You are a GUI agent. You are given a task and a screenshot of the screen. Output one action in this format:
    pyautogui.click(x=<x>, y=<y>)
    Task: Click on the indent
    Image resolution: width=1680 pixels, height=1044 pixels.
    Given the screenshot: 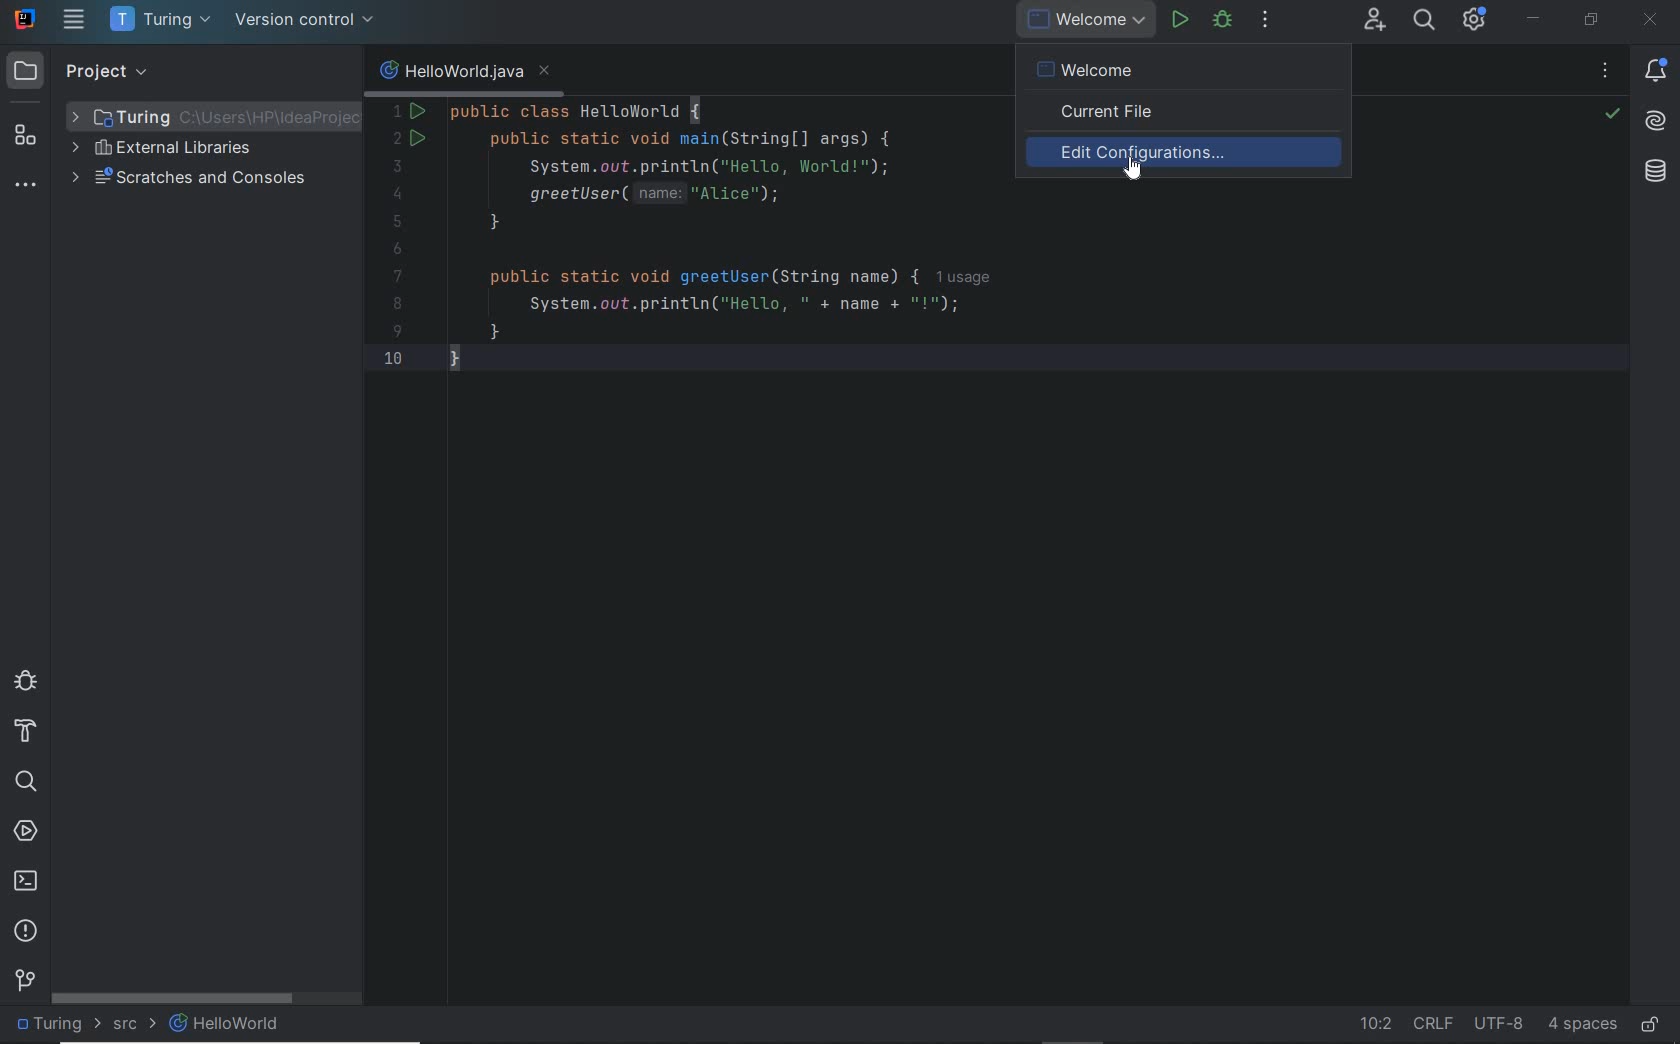 What is the action you would take?
    pyautogui.click(x=1582, y=1025)
    